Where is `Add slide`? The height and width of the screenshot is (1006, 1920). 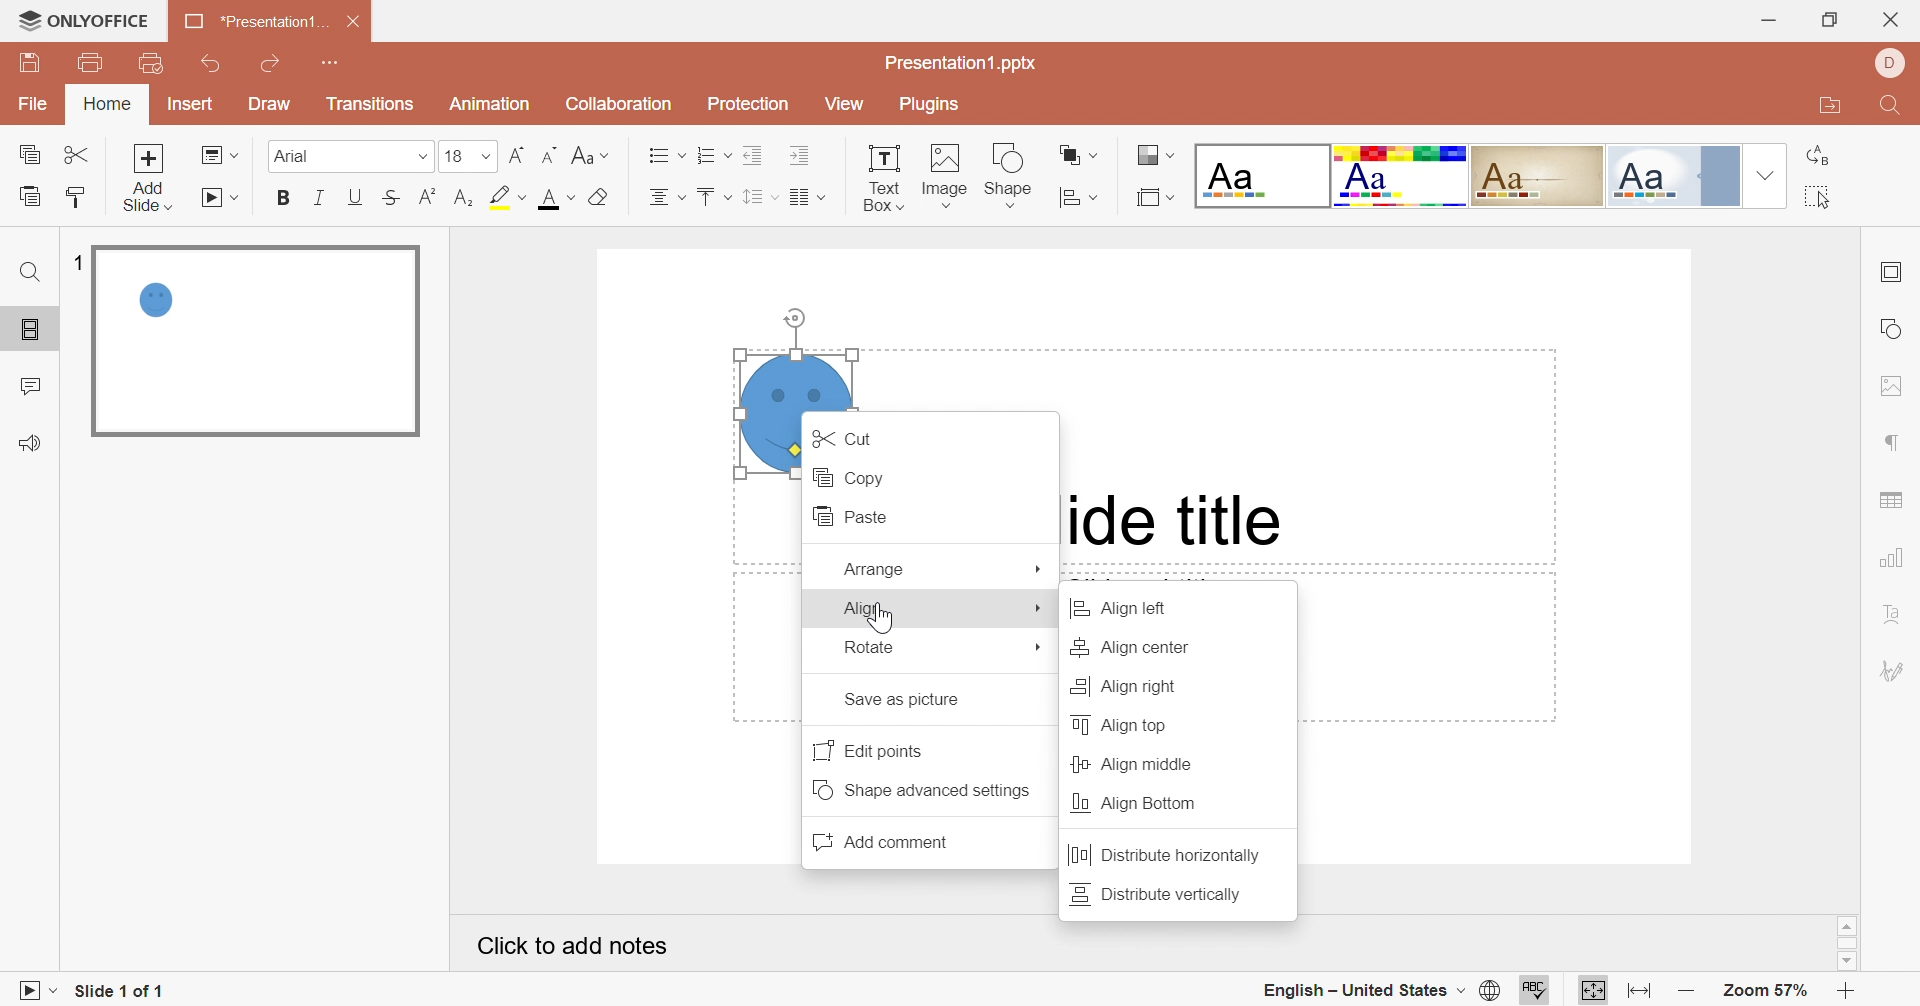
Add slide is located at coordinates (148, 158).